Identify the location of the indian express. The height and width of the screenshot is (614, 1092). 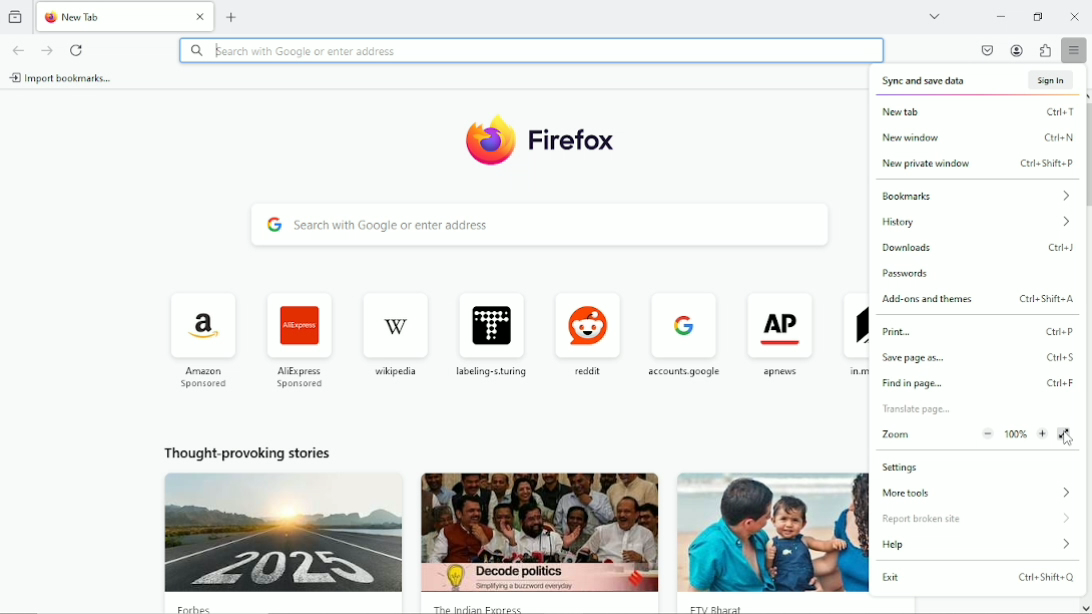
(491, 608).